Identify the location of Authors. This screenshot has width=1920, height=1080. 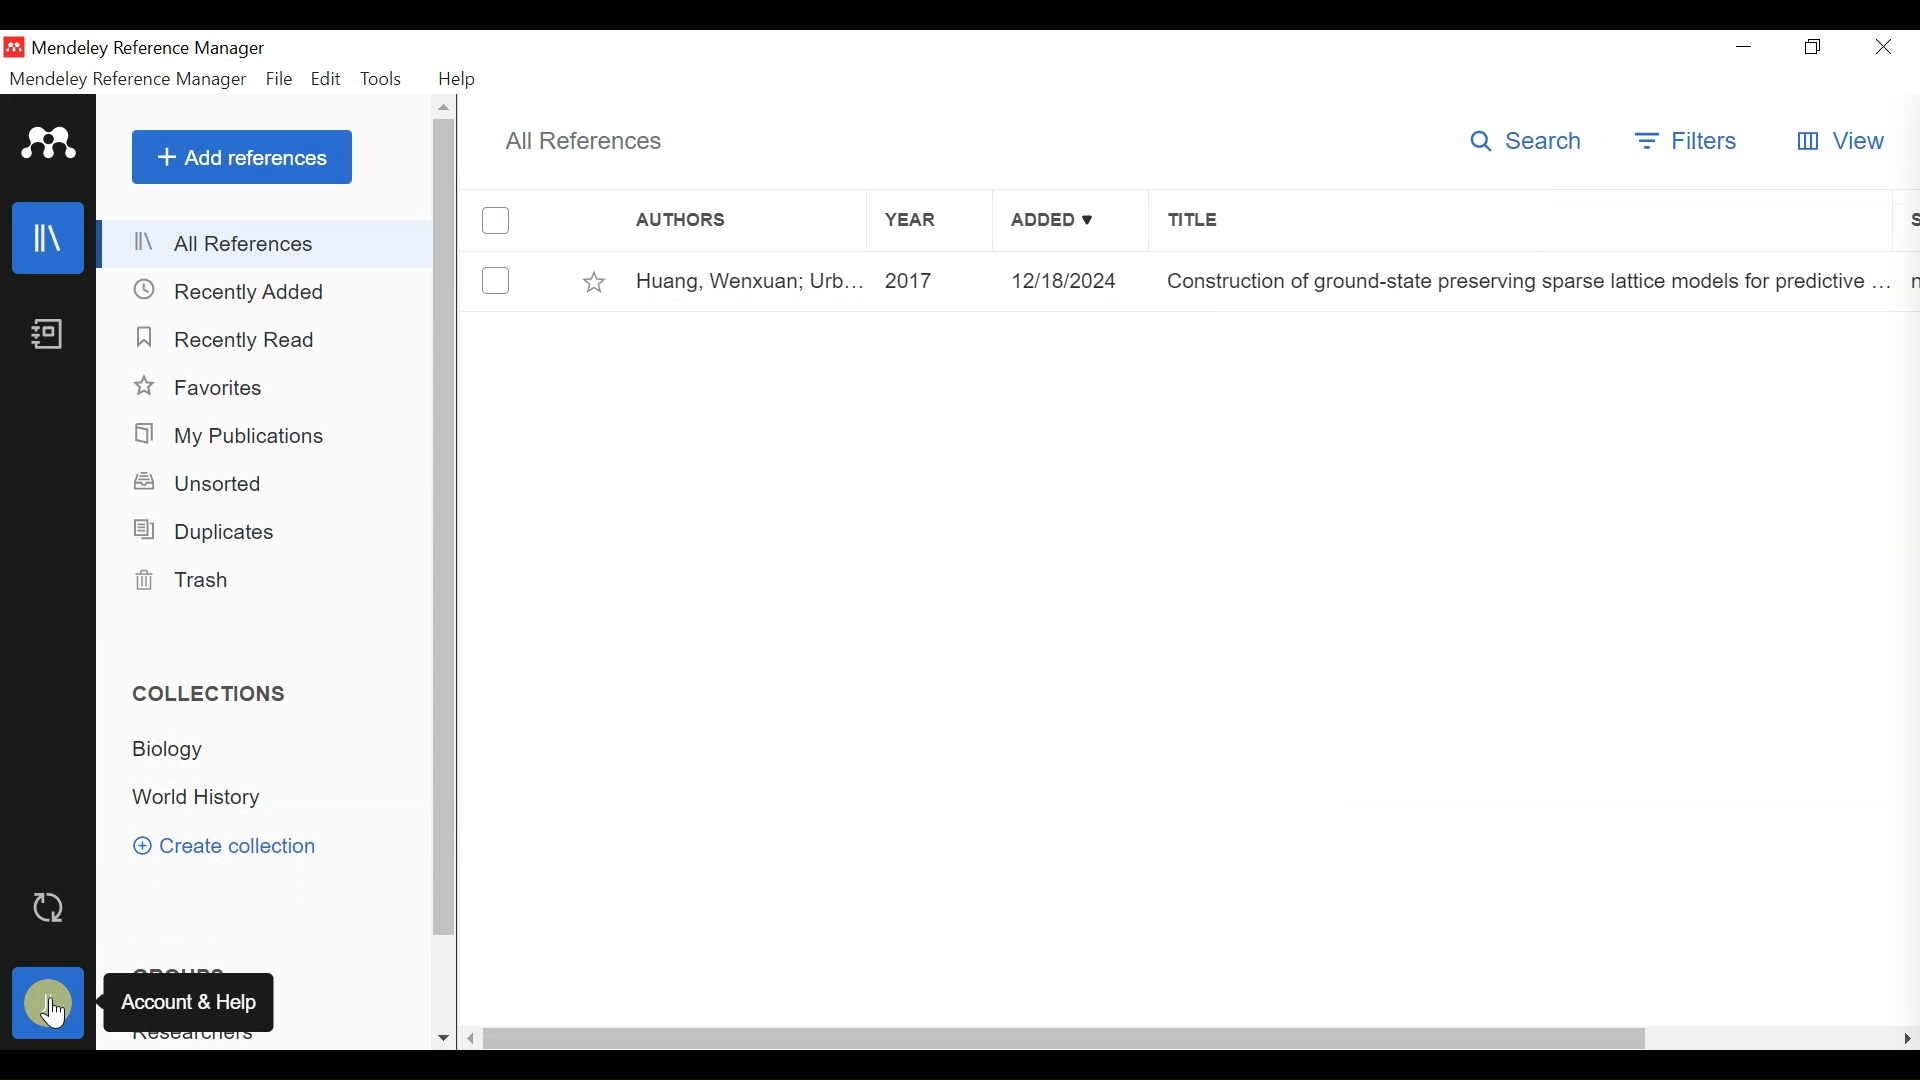
(735, 225).